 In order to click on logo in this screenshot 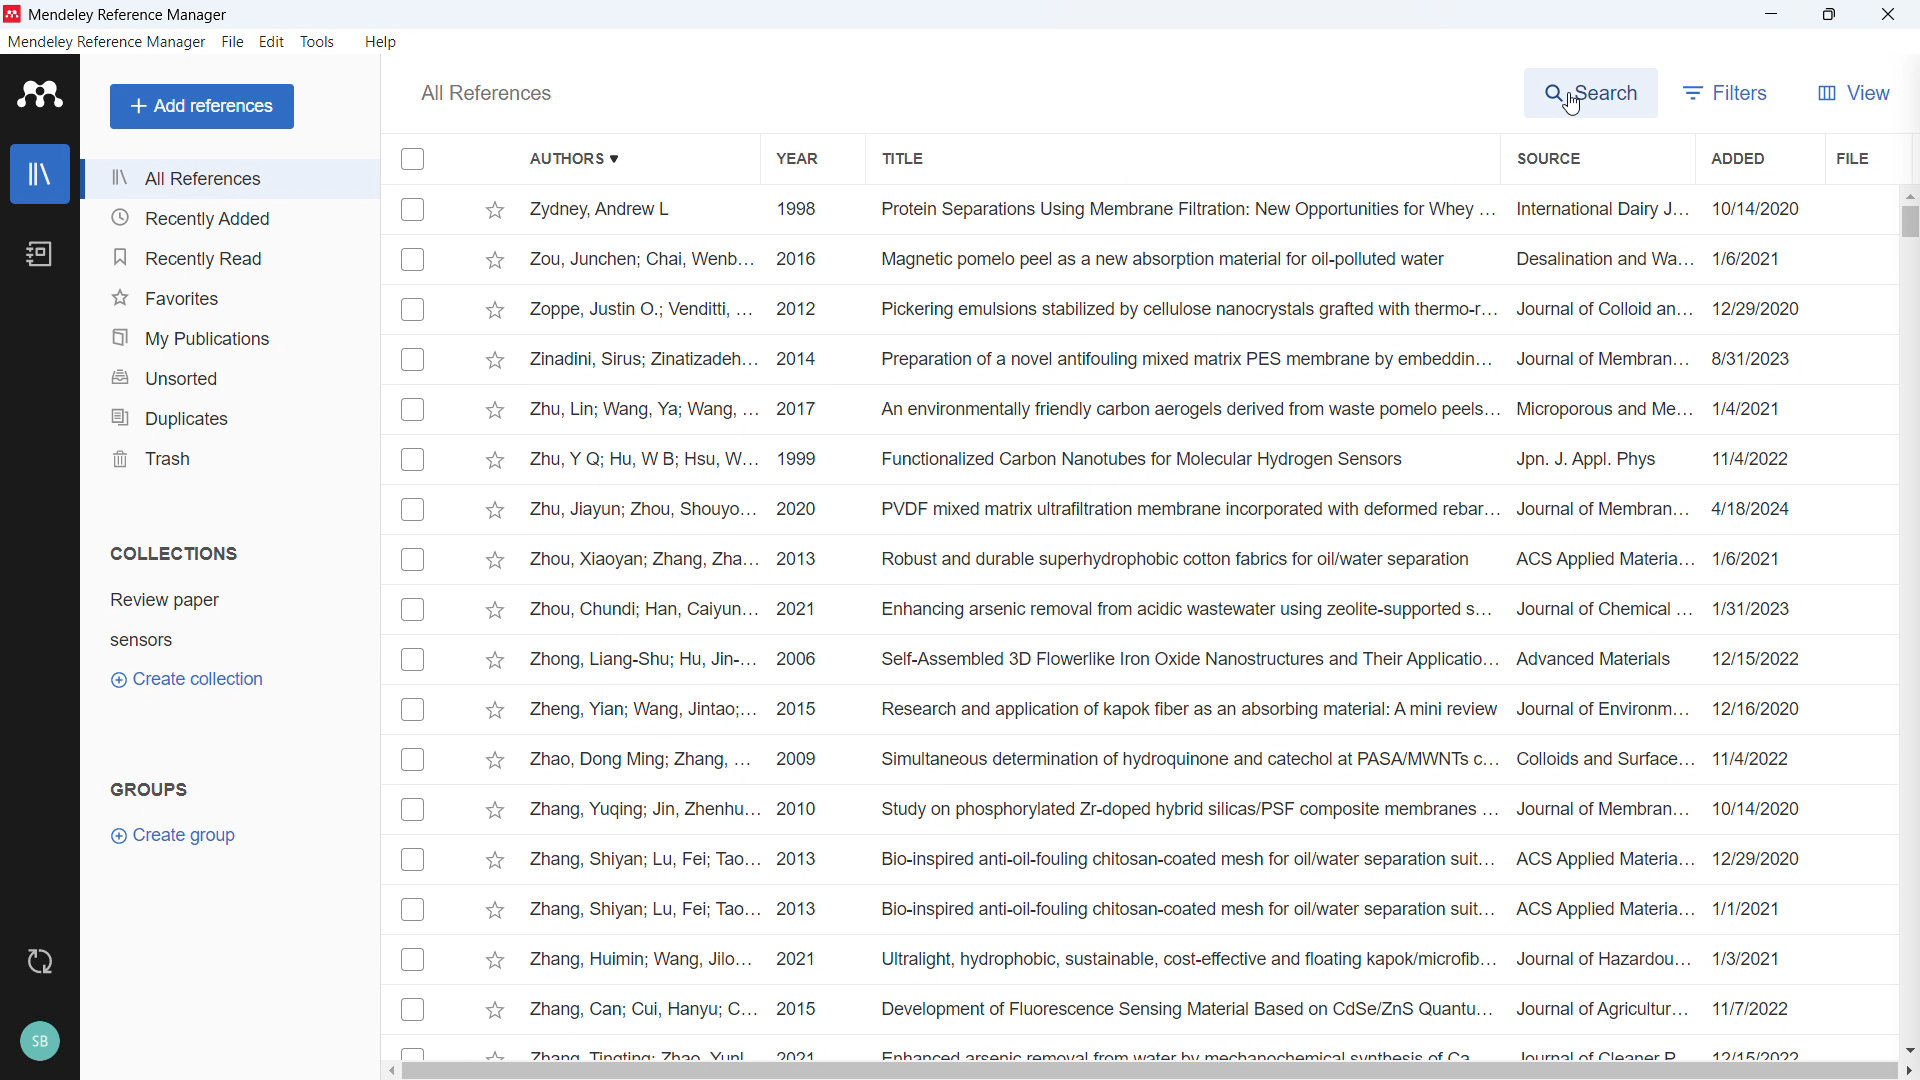, I will do `click(40, 93)`.